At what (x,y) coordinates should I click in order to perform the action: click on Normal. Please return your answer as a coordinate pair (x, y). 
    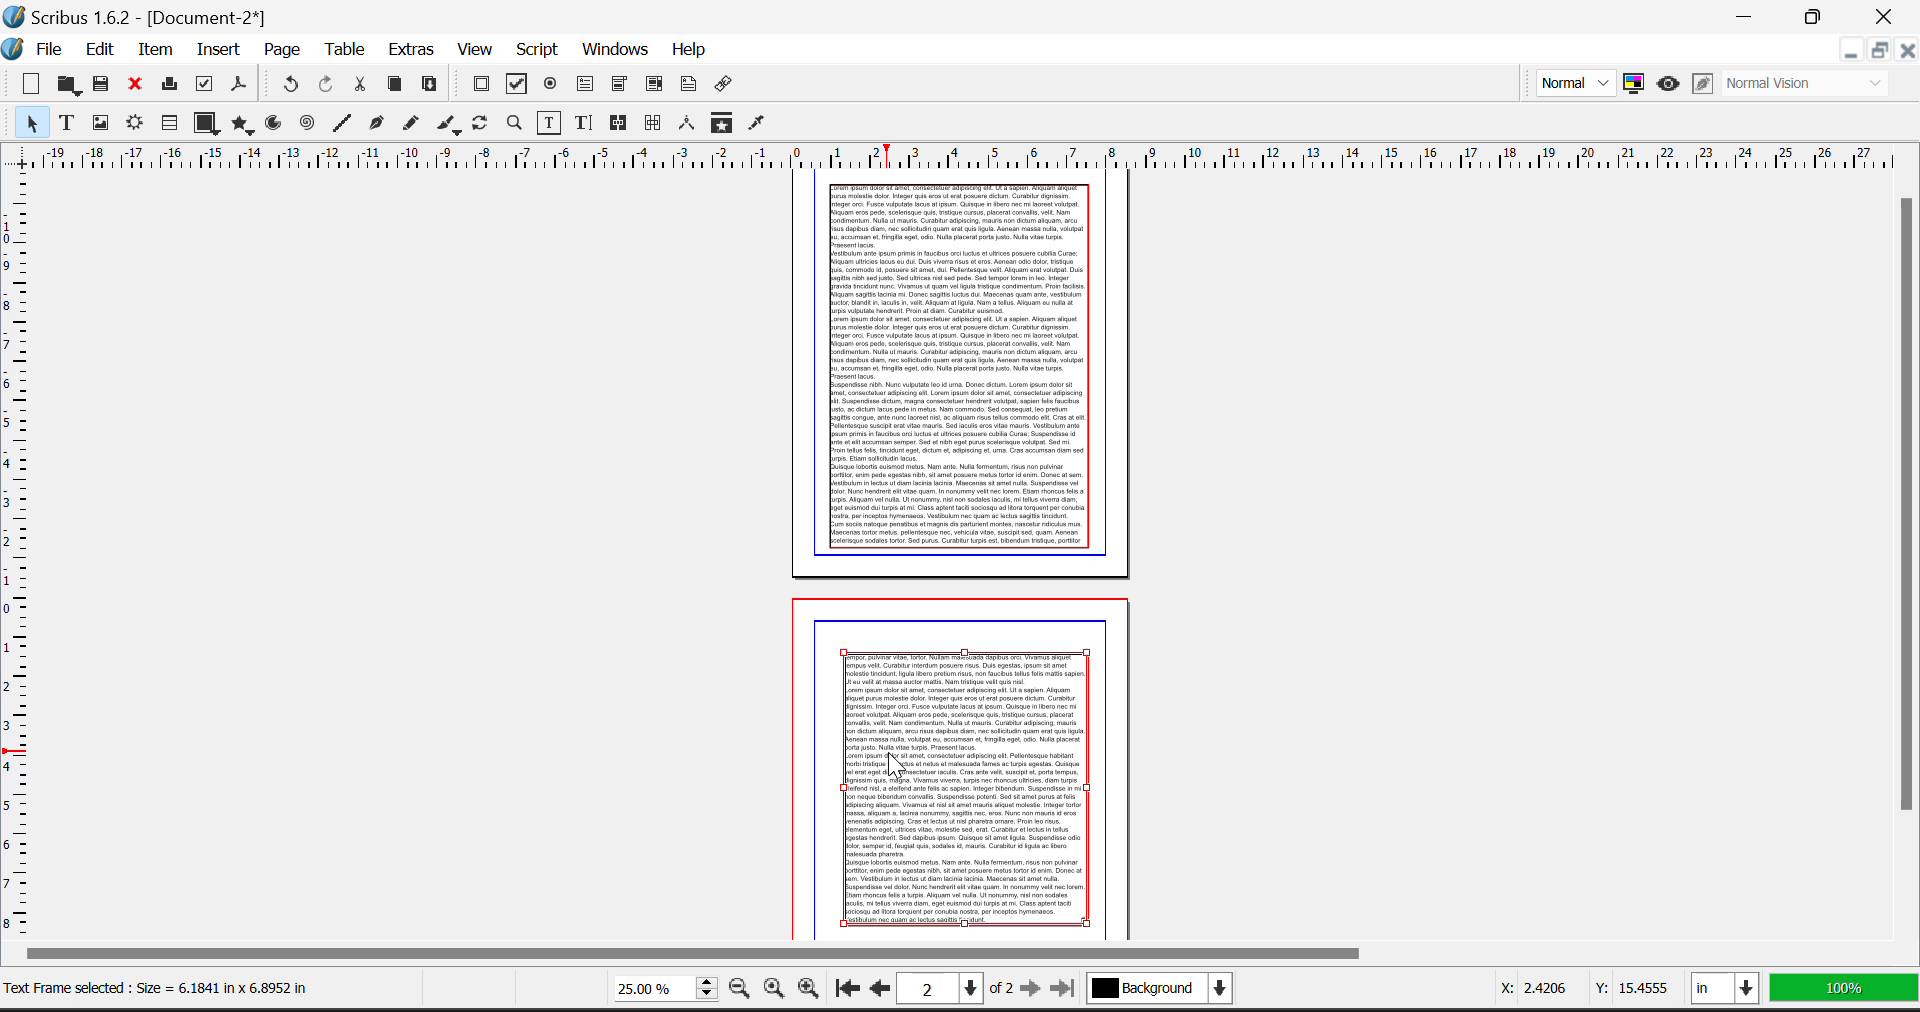
    Looking at the image, I should click on (1573, 82).